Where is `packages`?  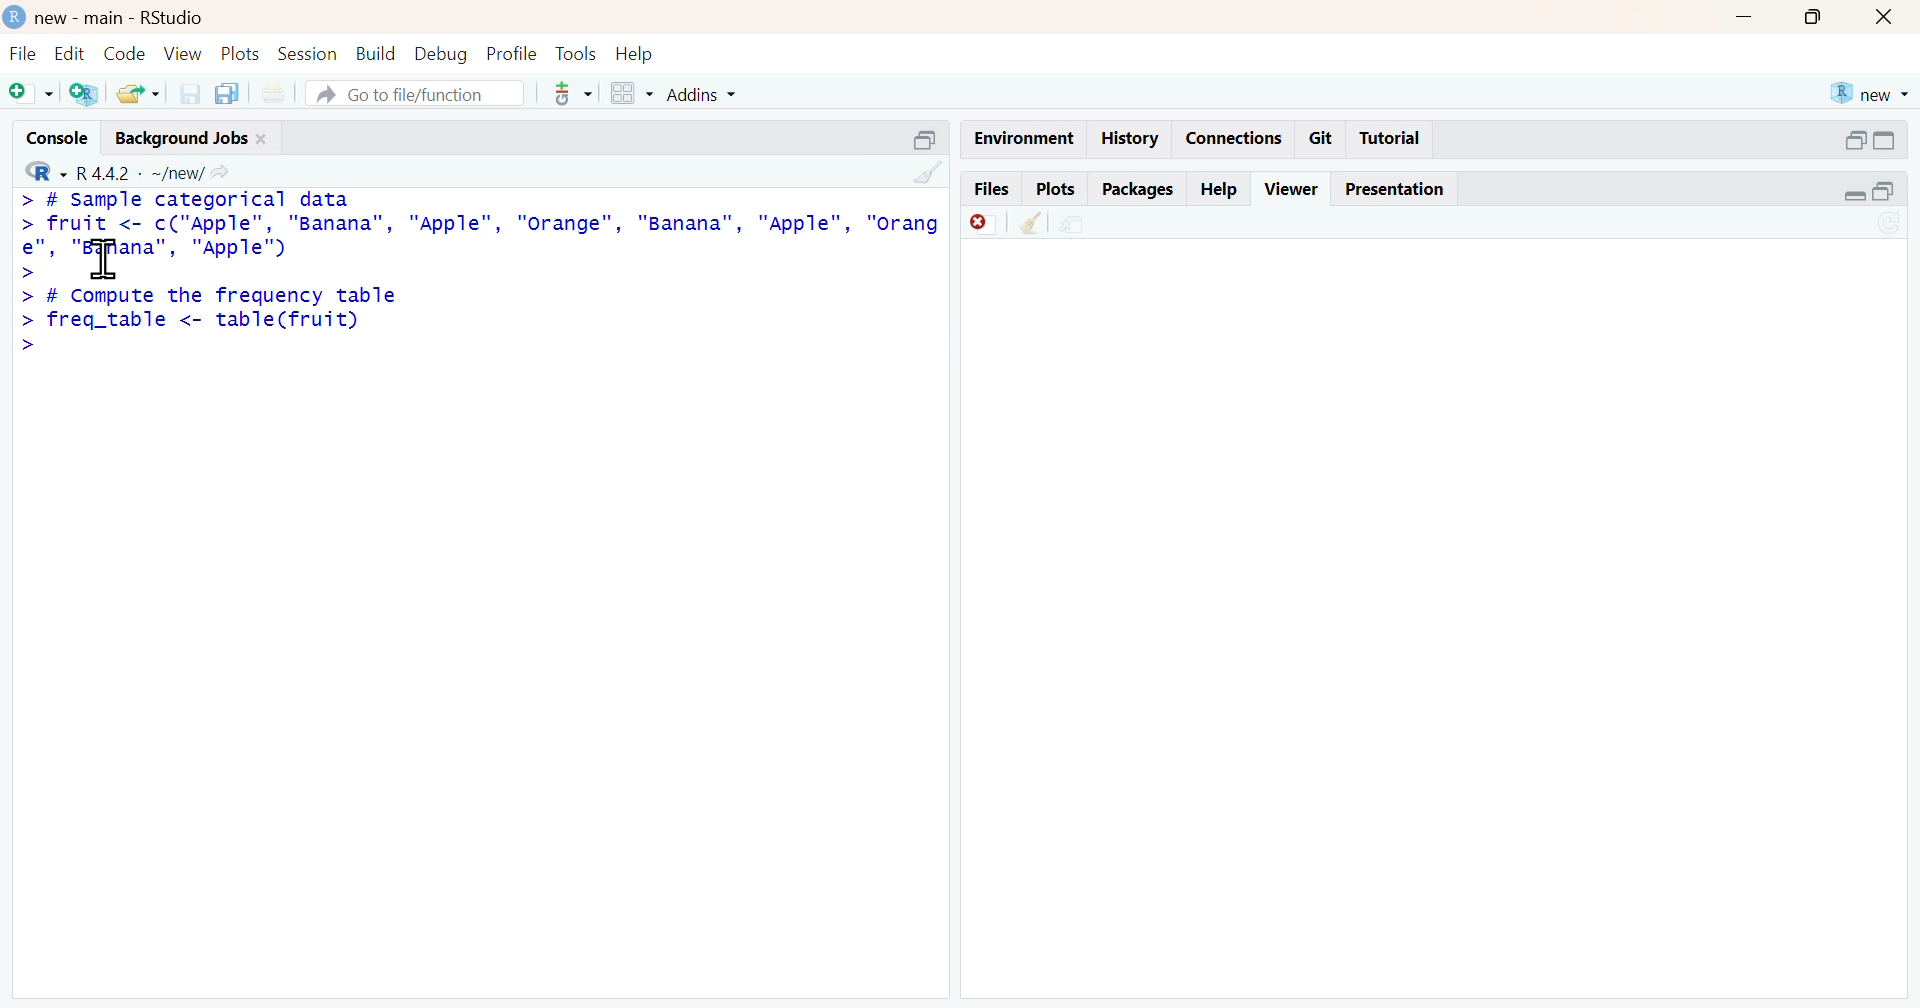 packages is located at coordinates (1139, 189).